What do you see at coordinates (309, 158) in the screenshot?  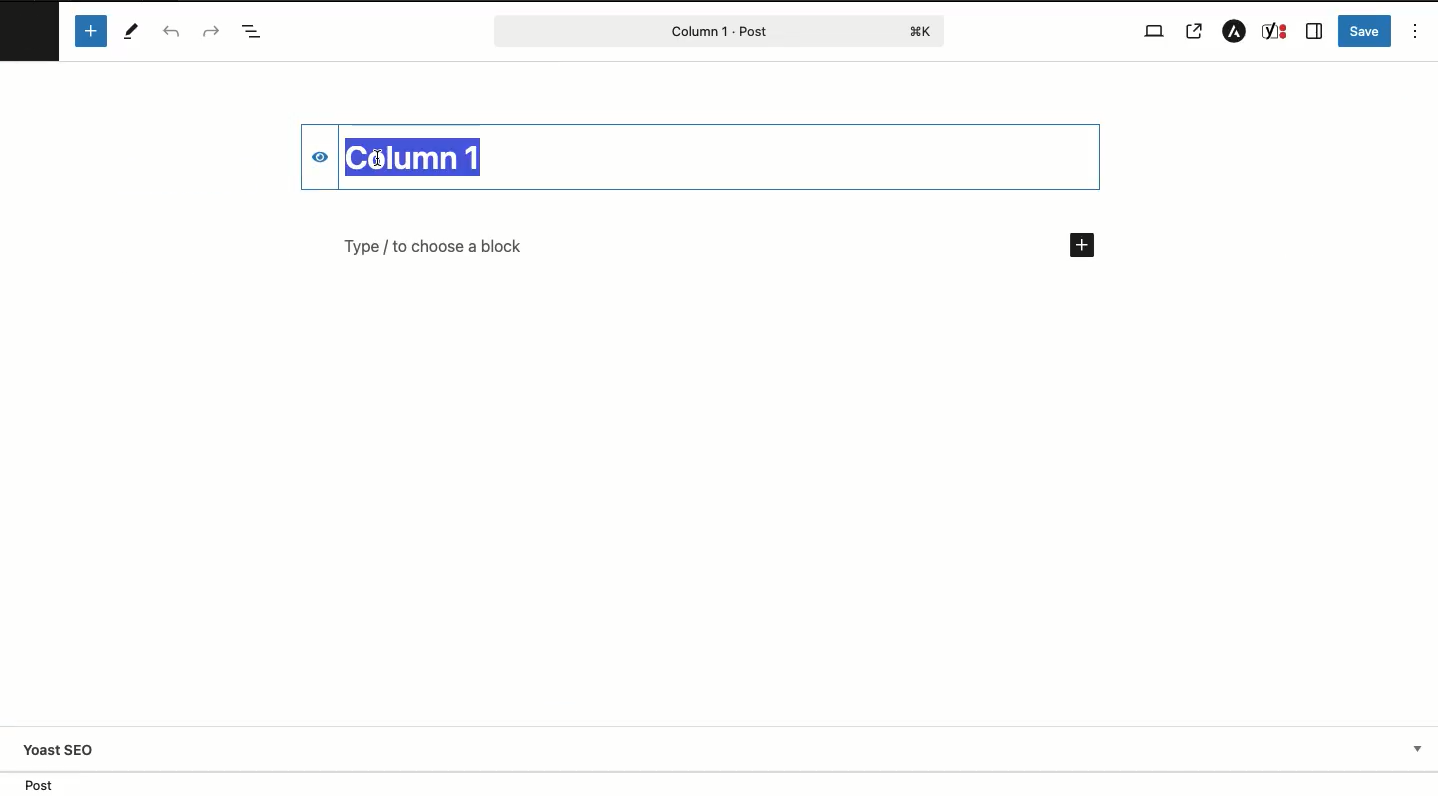 I see `Hide` at bounding box center [309, 158].